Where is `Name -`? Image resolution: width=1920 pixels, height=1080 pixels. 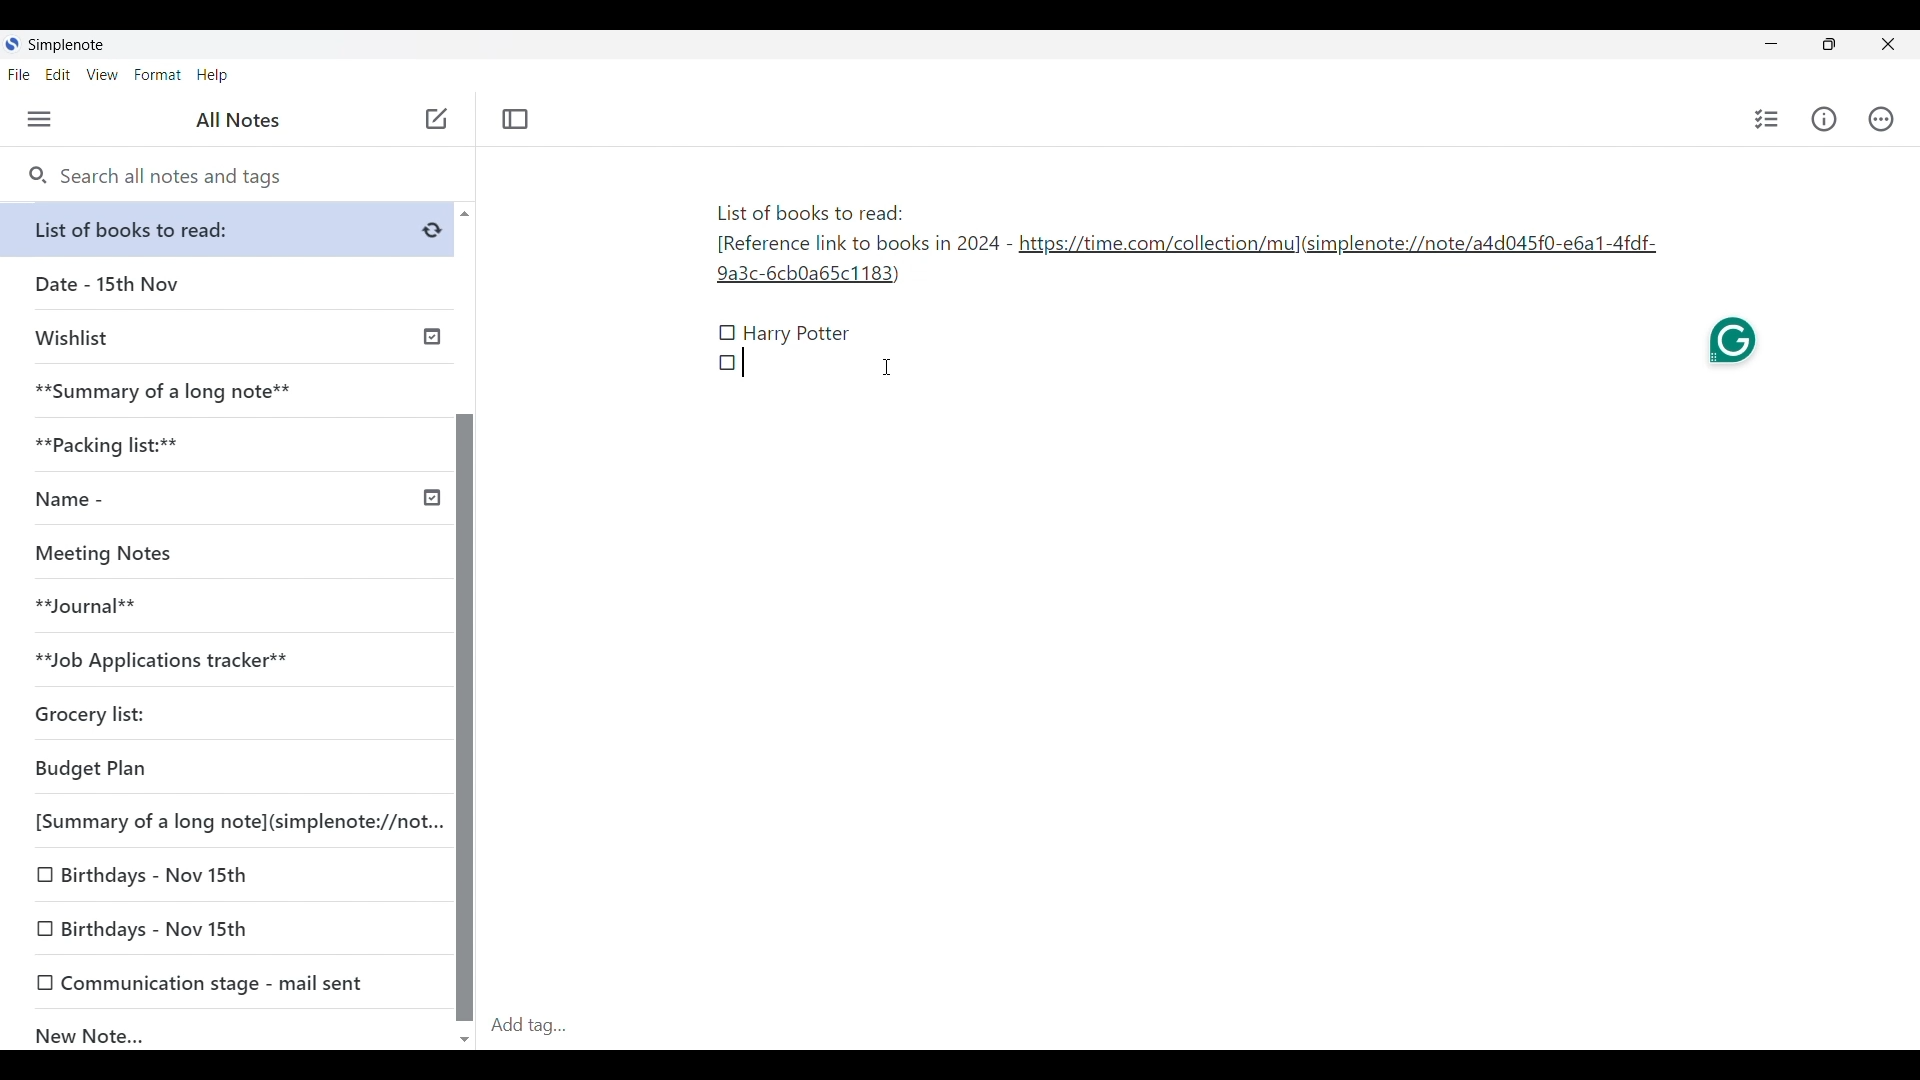 Name - is located at coordinates (234, 501).